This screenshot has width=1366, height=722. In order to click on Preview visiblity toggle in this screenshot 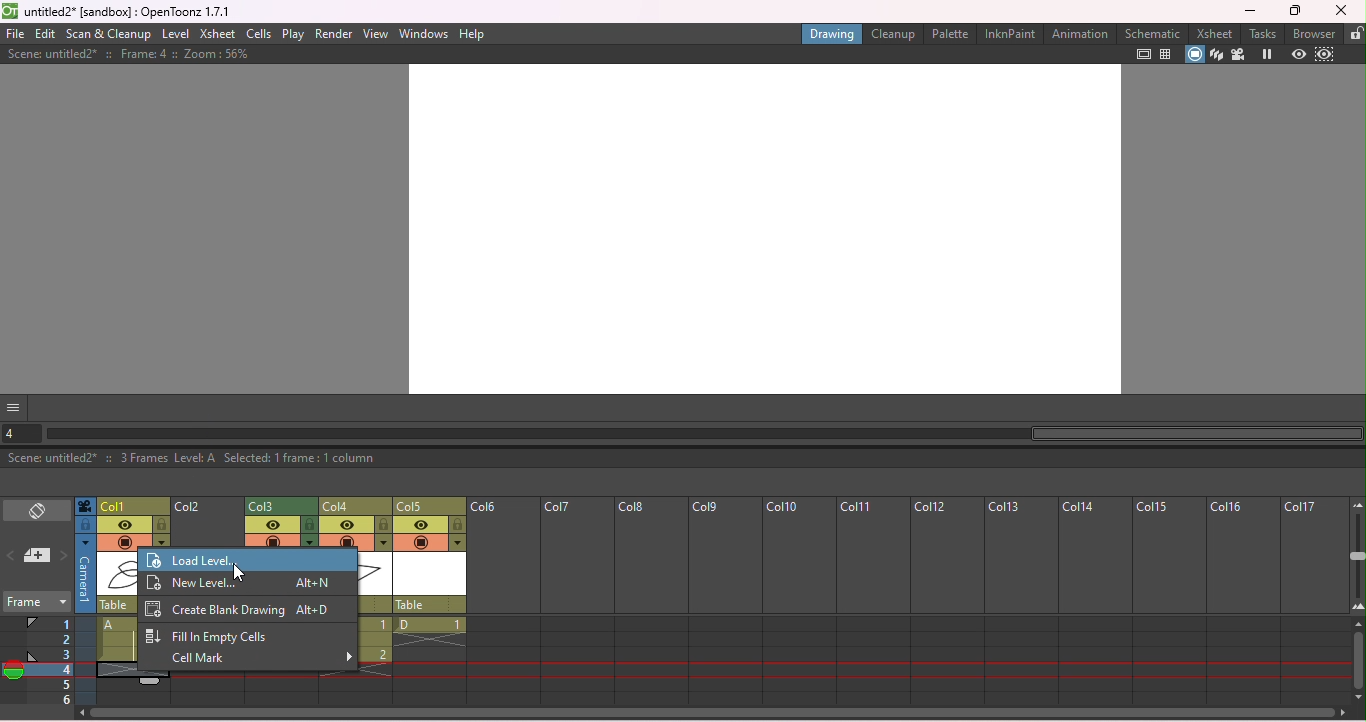, I will do `click(347, 525)`.